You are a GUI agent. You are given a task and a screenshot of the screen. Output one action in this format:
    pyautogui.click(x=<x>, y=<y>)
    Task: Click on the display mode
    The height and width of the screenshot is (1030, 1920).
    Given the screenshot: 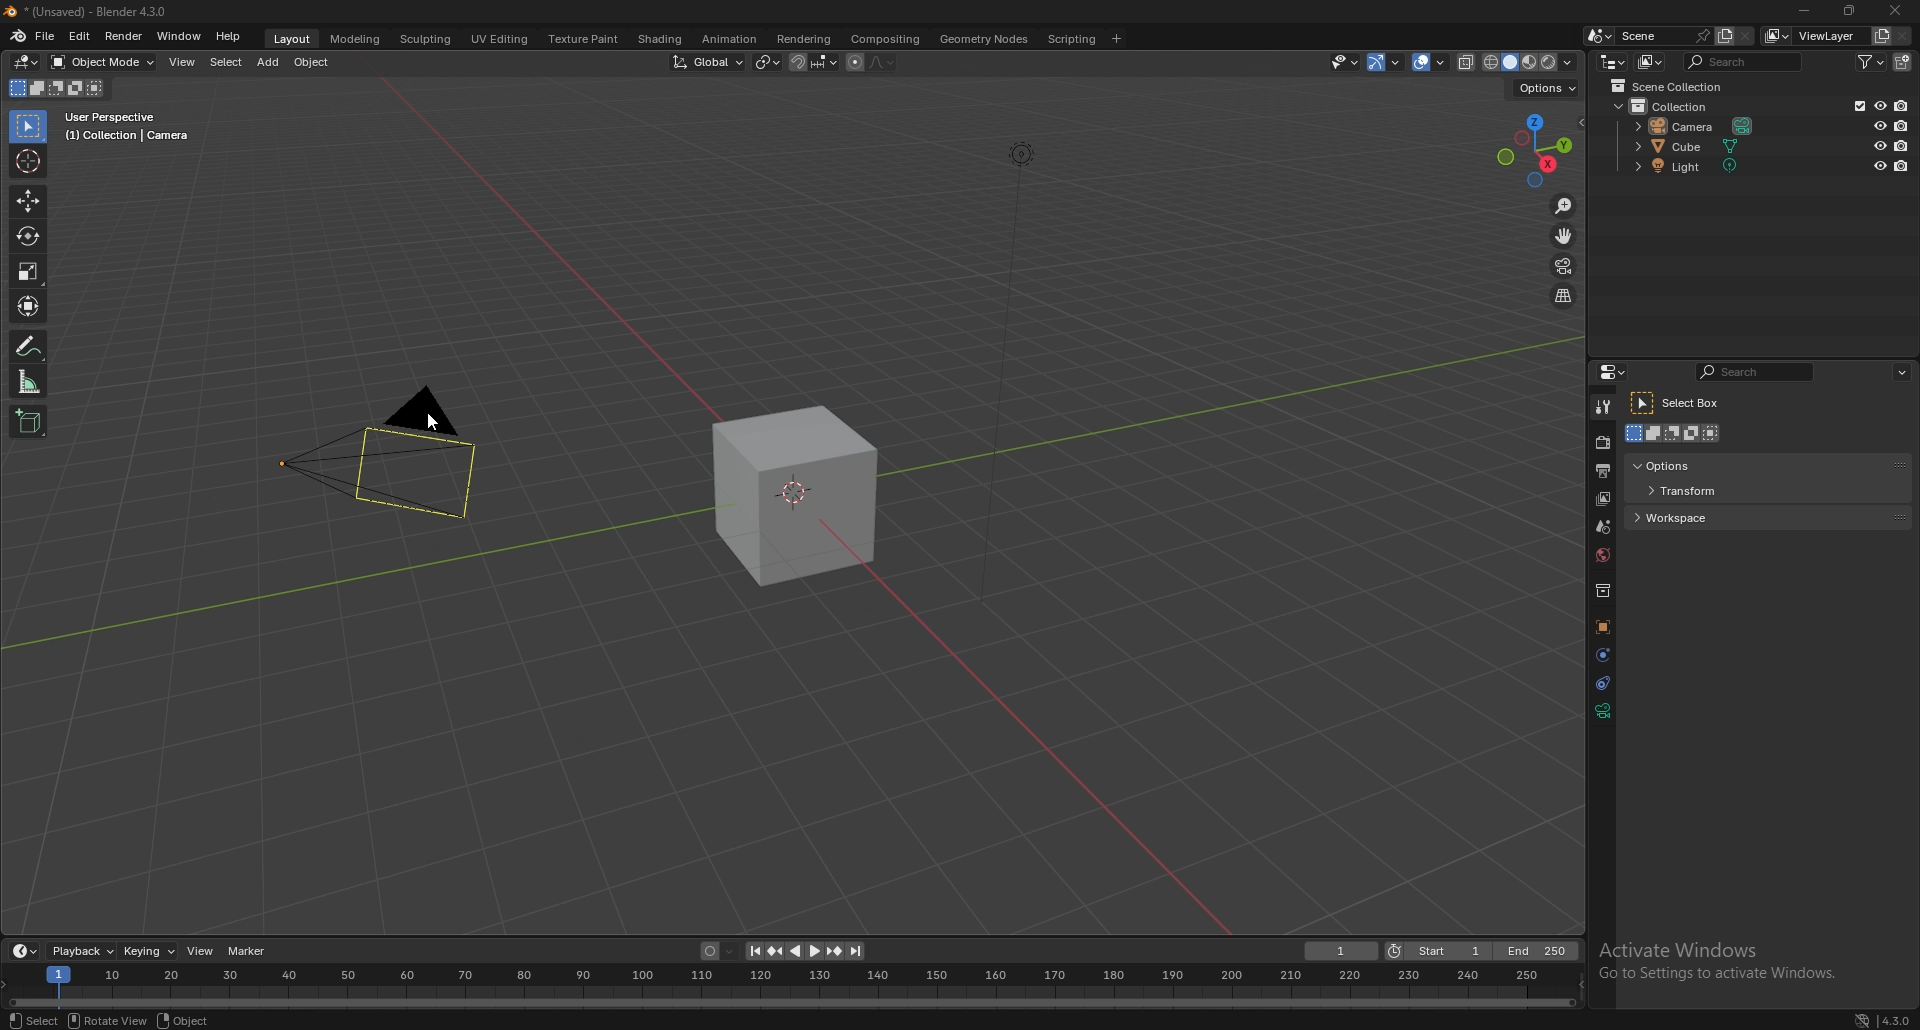 What is the action you would take?
    pyautogui.click(x=1649, y=62)
    